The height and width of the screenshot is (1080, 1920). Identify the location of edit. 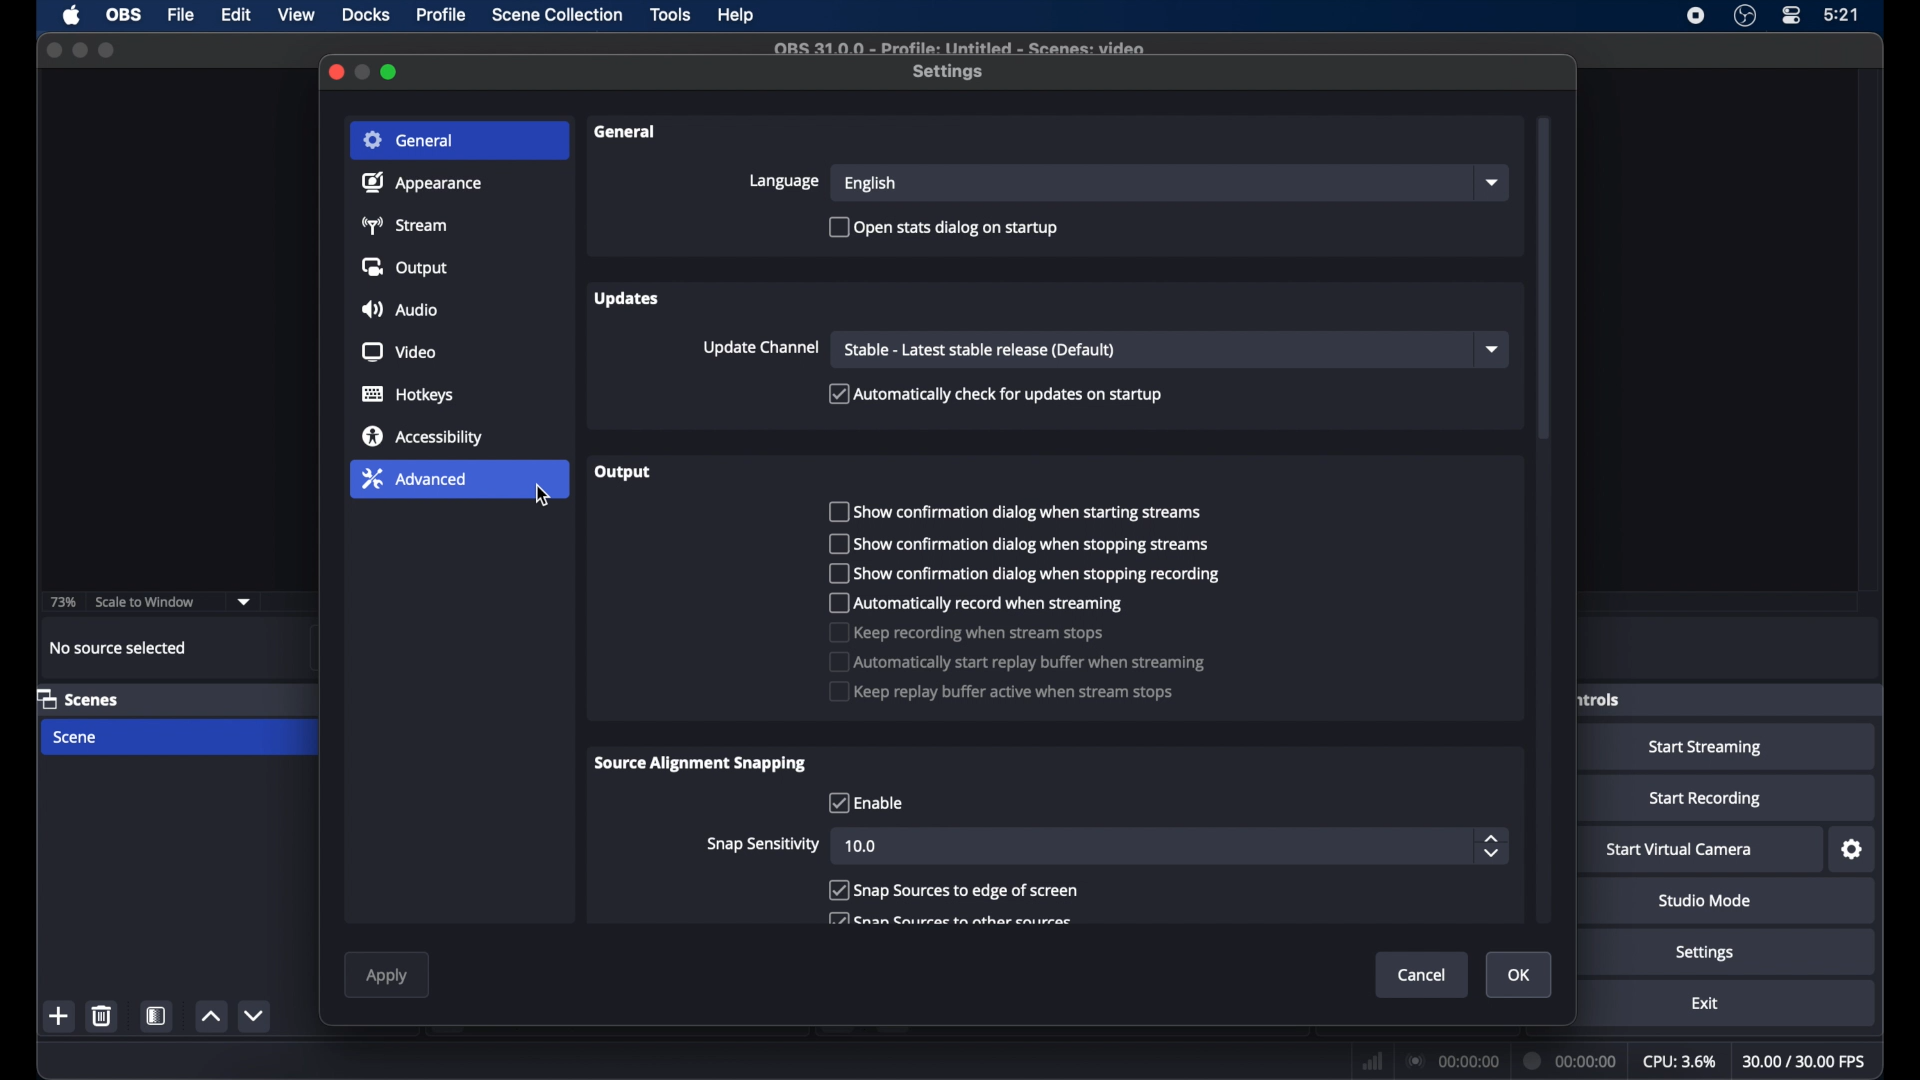
(235, 16).